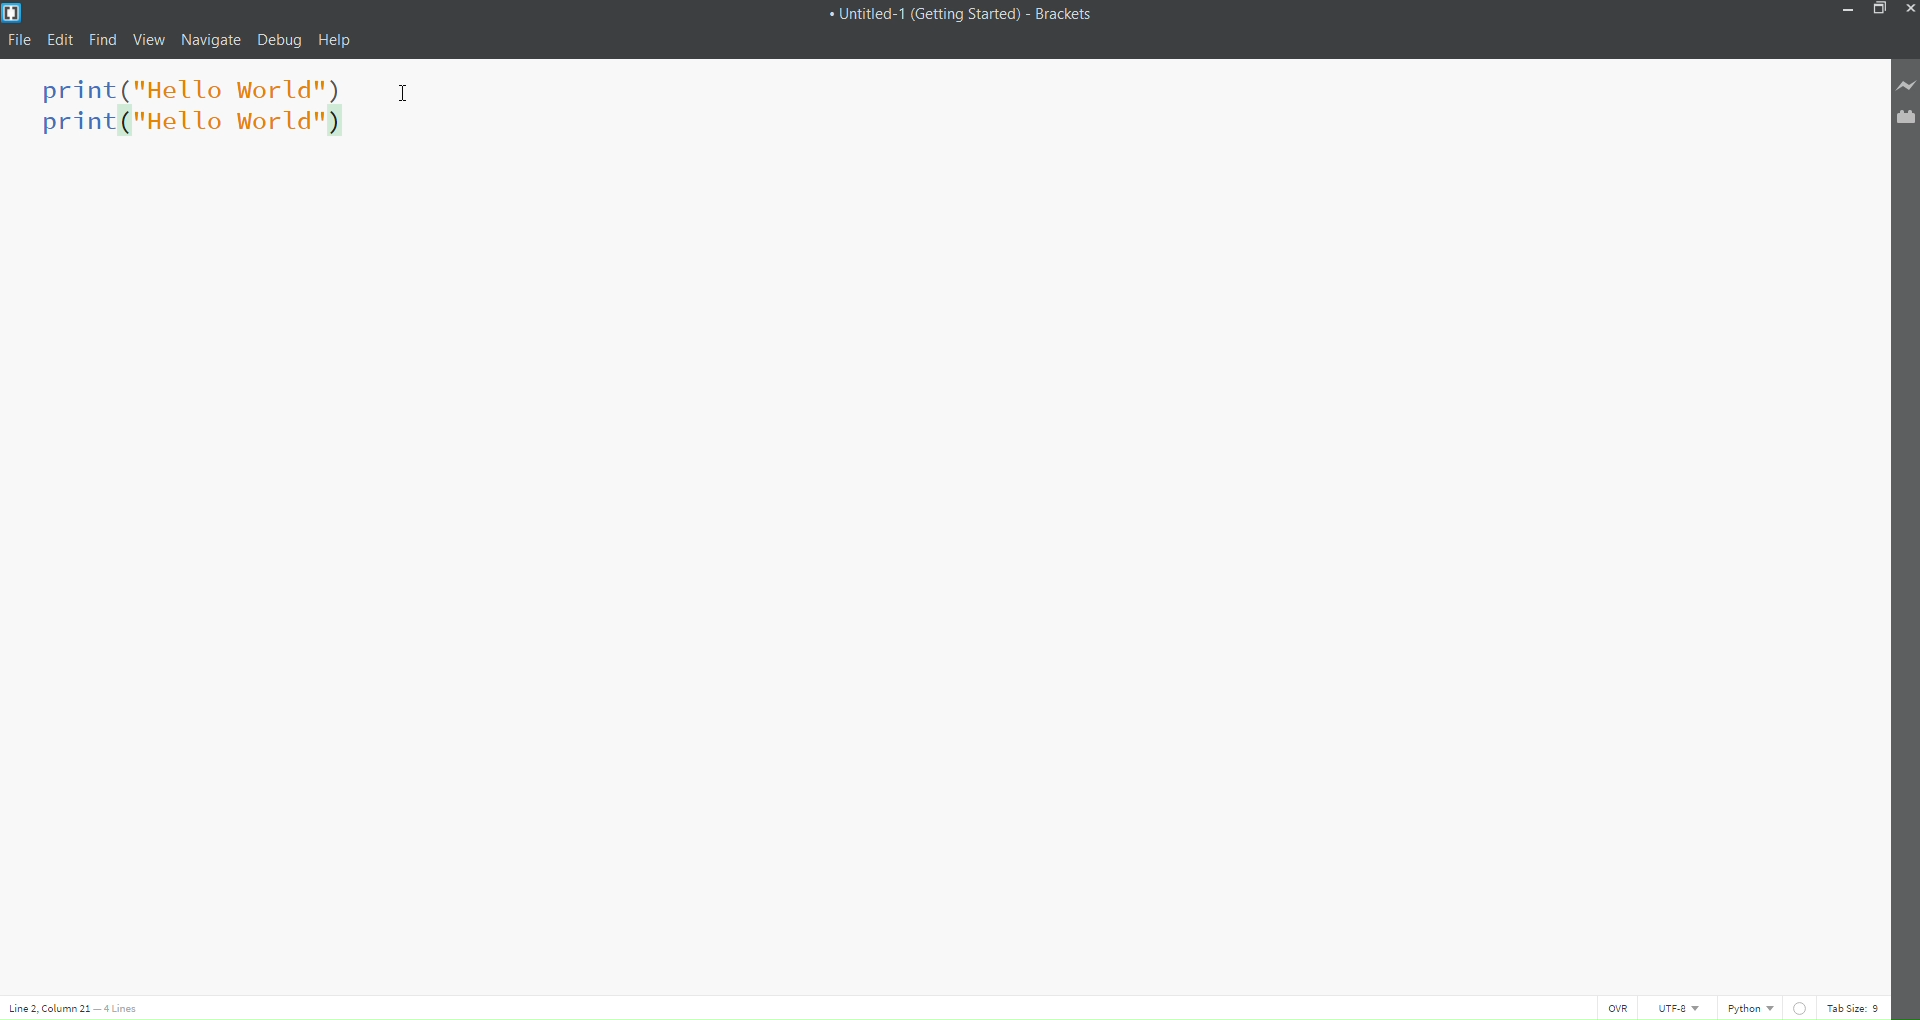 The height and width of the screenshot is (1020, 1920). Describe the element at coordinates (76, 1008) in the screenshot. I see `lines and columns` at that location.